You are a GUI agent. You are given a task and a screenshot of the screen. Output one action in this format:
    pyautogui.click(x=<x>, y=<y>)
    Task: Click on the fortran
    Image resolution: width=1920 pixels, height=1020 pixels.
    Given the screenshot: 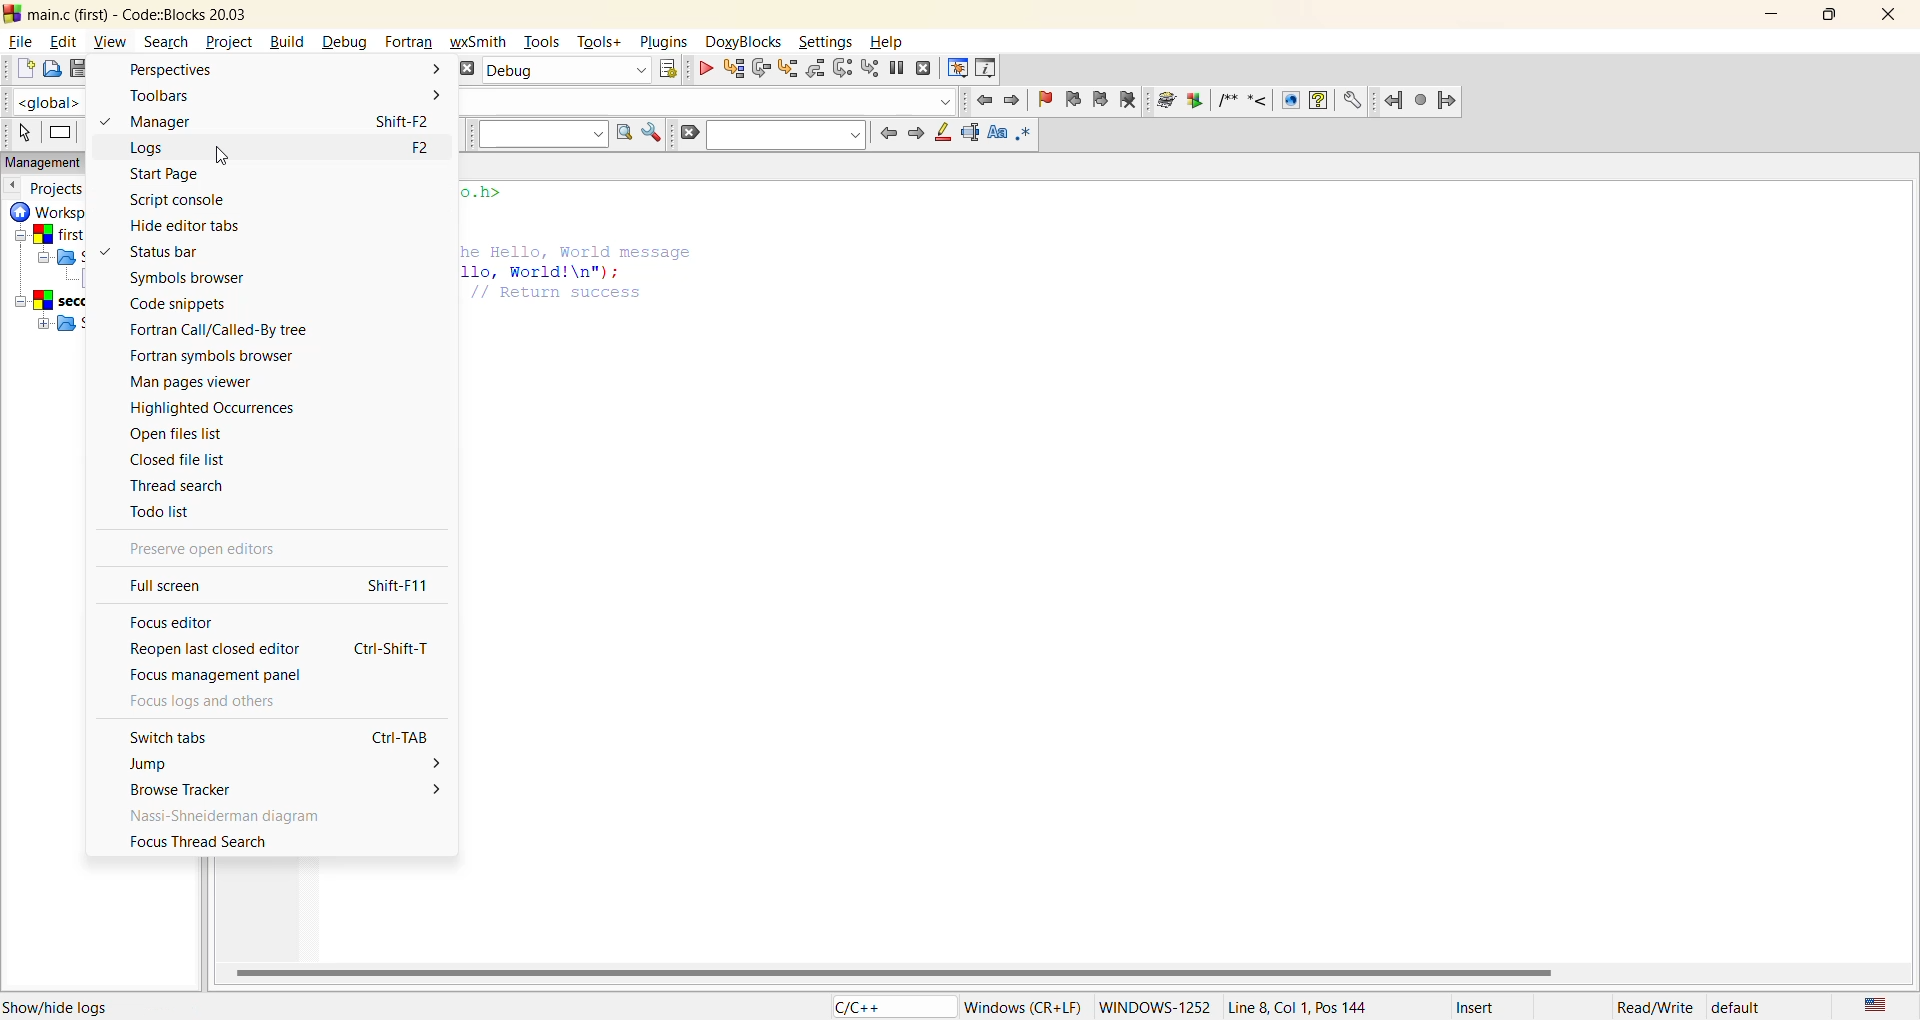 What is the action you would take?
    pyautogui.click(x=409, y=44)
    